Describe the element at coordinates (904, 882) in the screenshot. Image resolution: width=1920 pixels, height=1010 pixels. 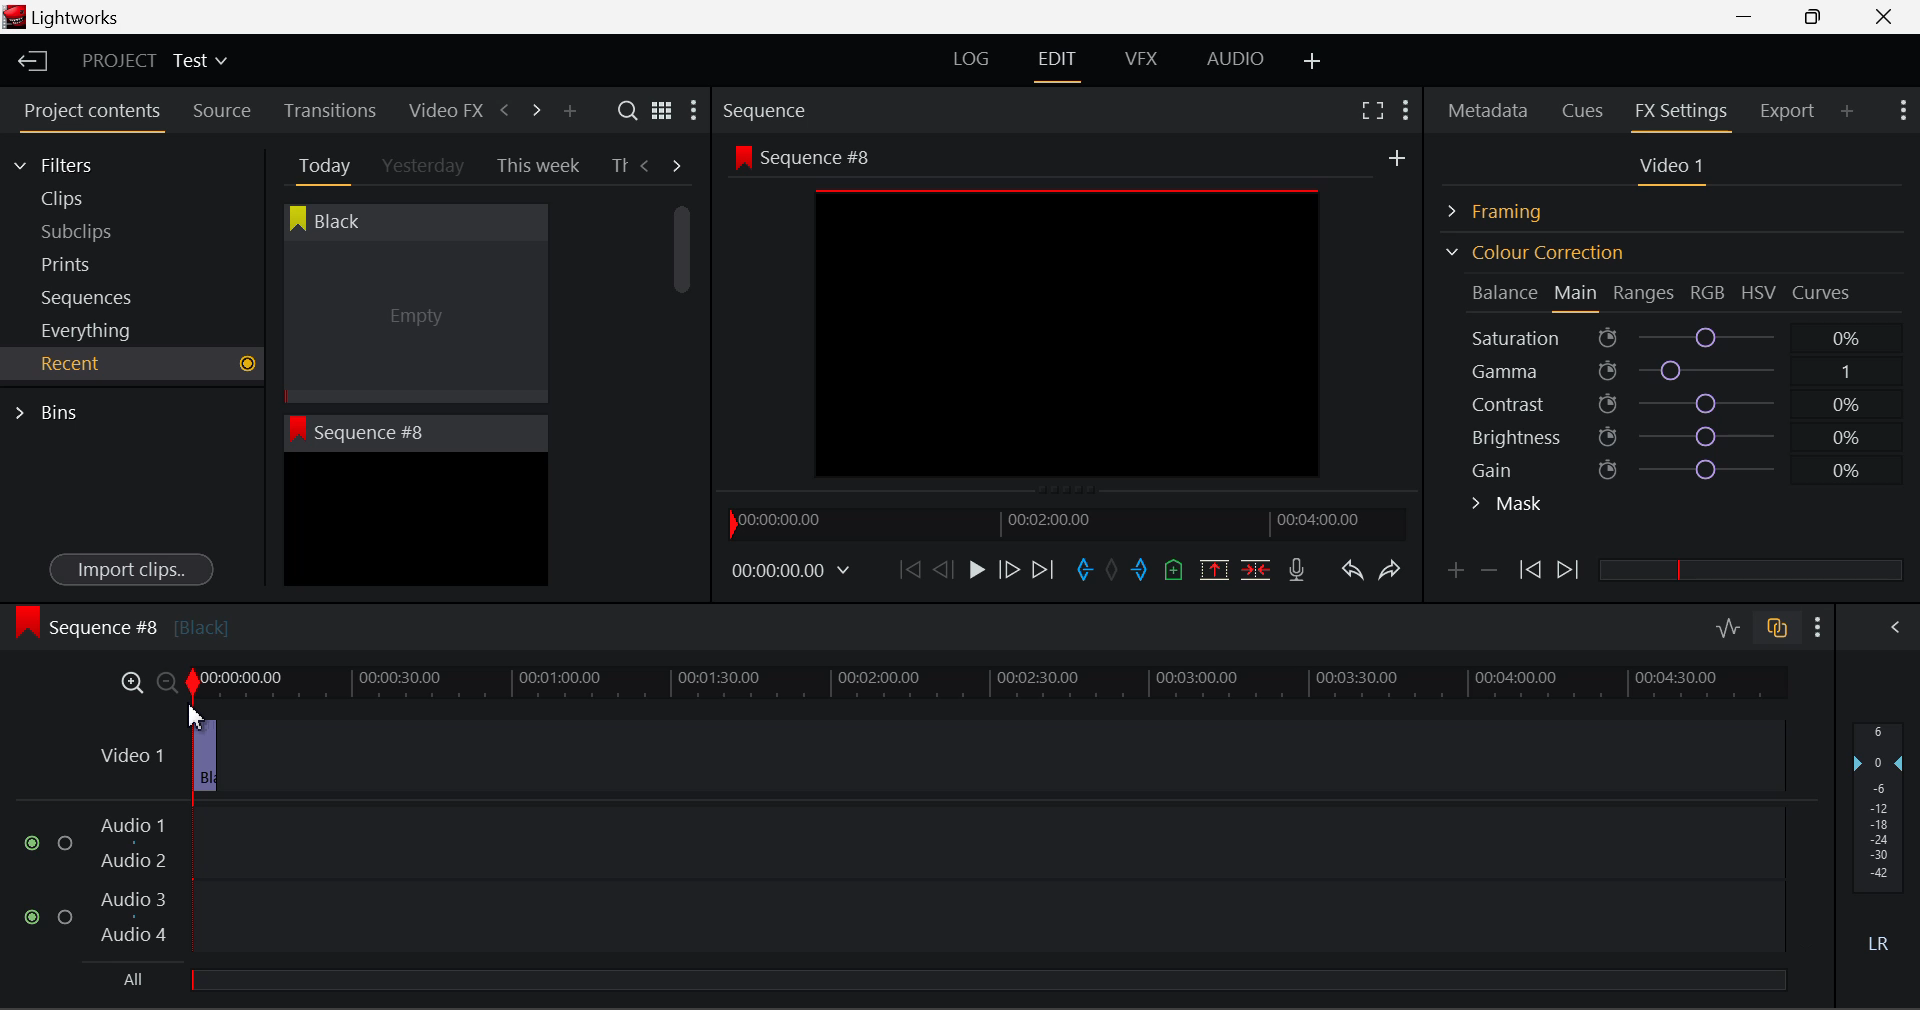
I see `Audio Input Fields` at that location.